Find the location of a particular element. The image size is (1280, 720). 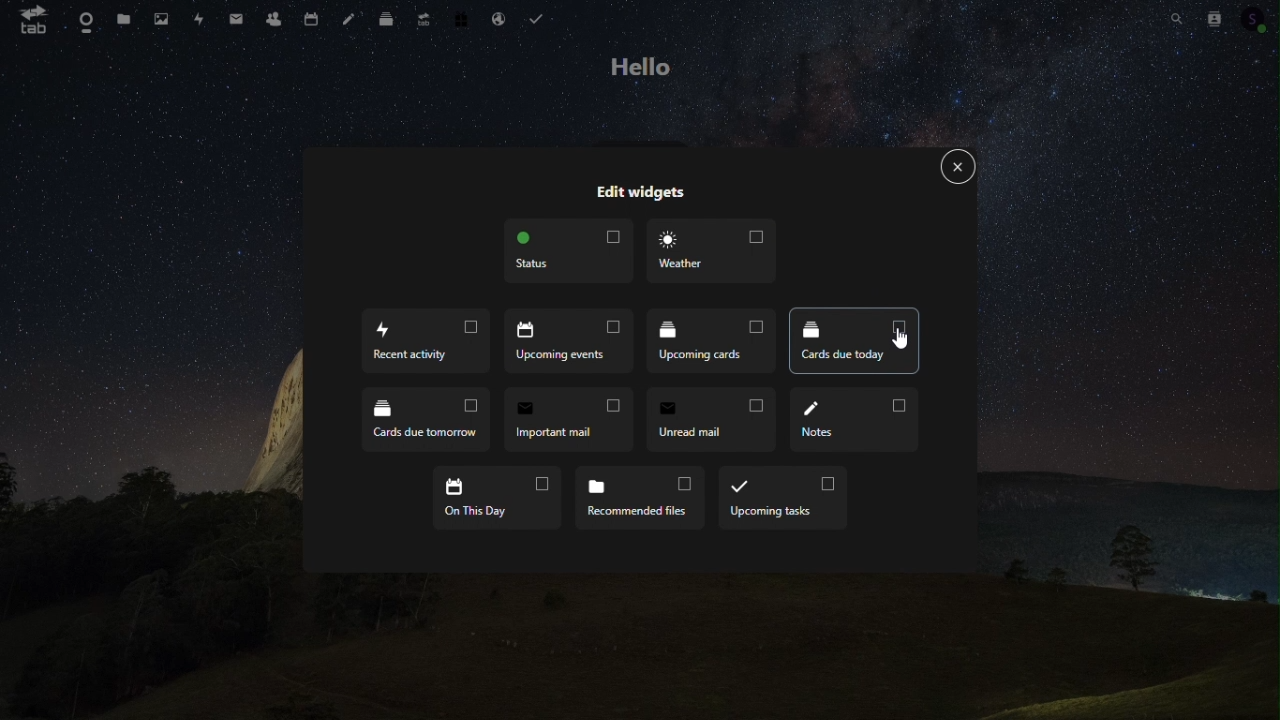

unread email is located at coordinates (708, 421).